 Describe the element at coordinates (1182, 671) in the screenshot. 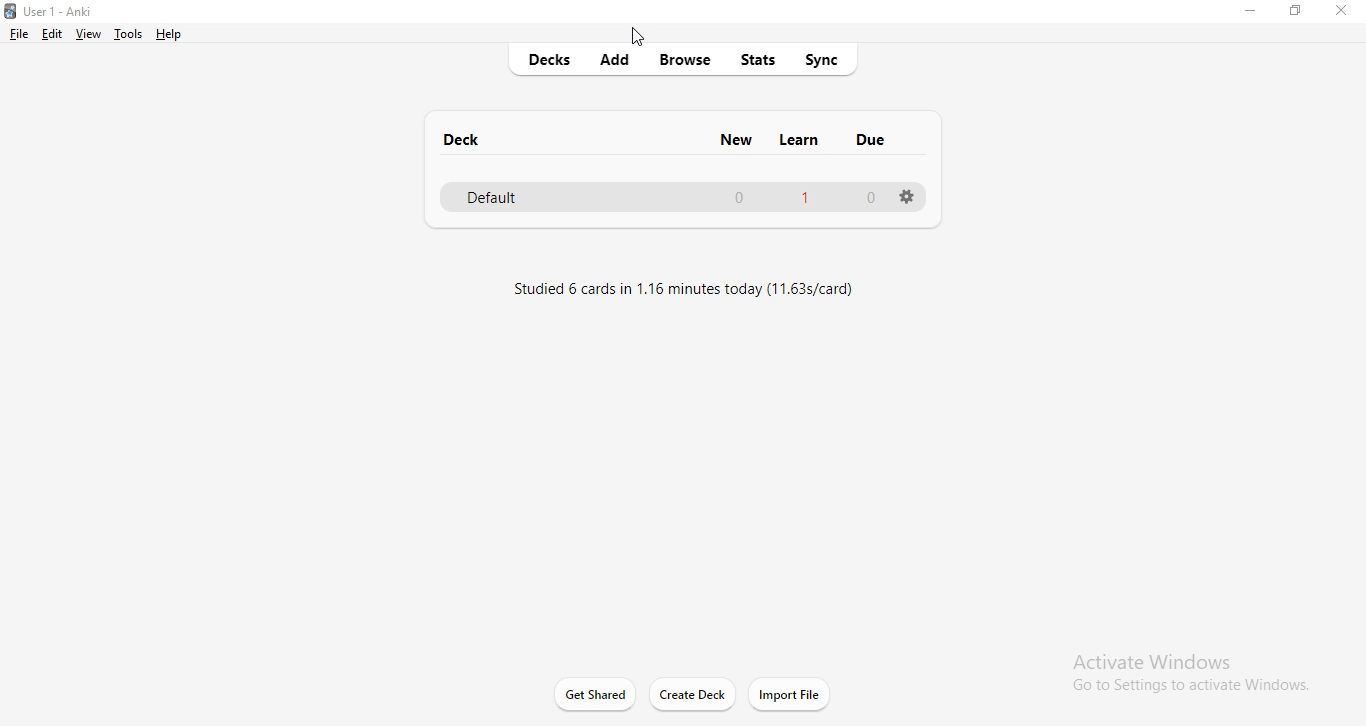

I see `Activate Windows Go to Settings to activate Windows.` at that location.